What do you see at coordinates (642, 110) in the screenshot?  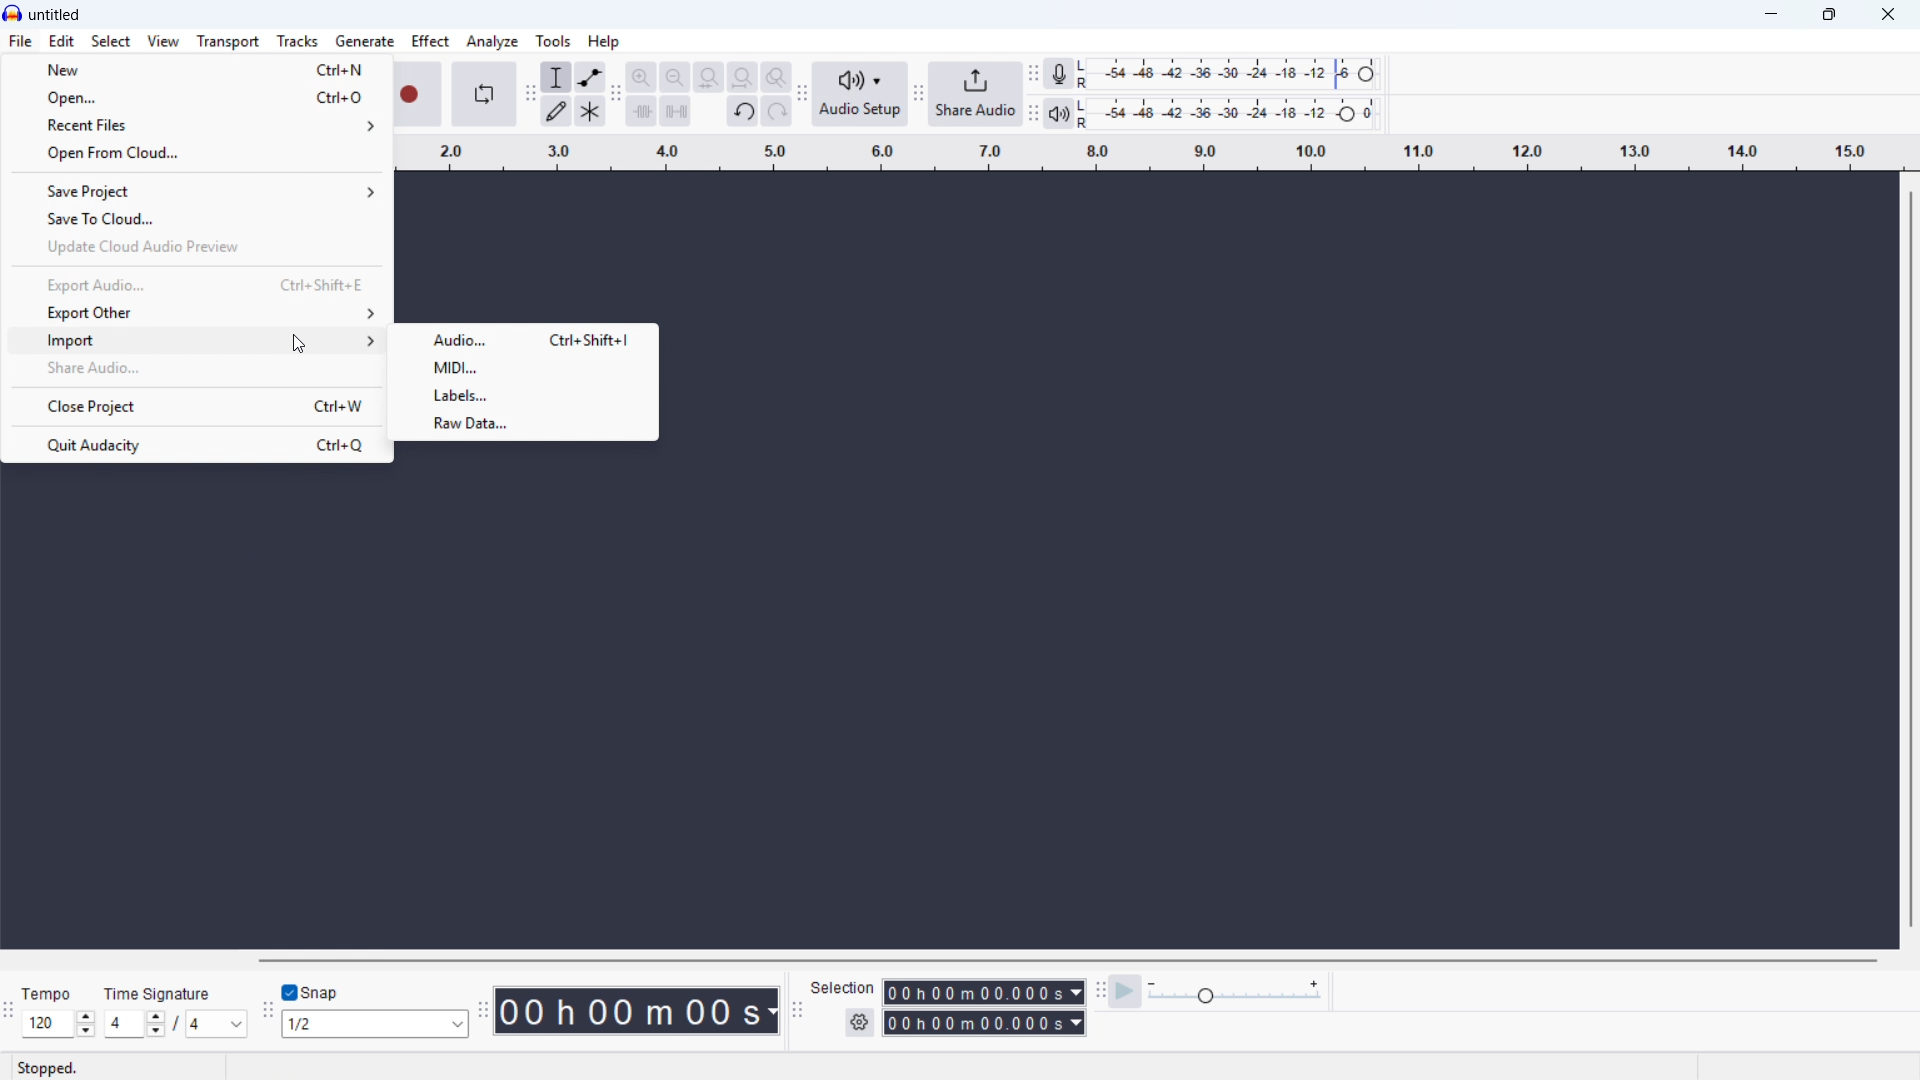 I see `Trim audio outside selection ` at bounding box center [642, 110].